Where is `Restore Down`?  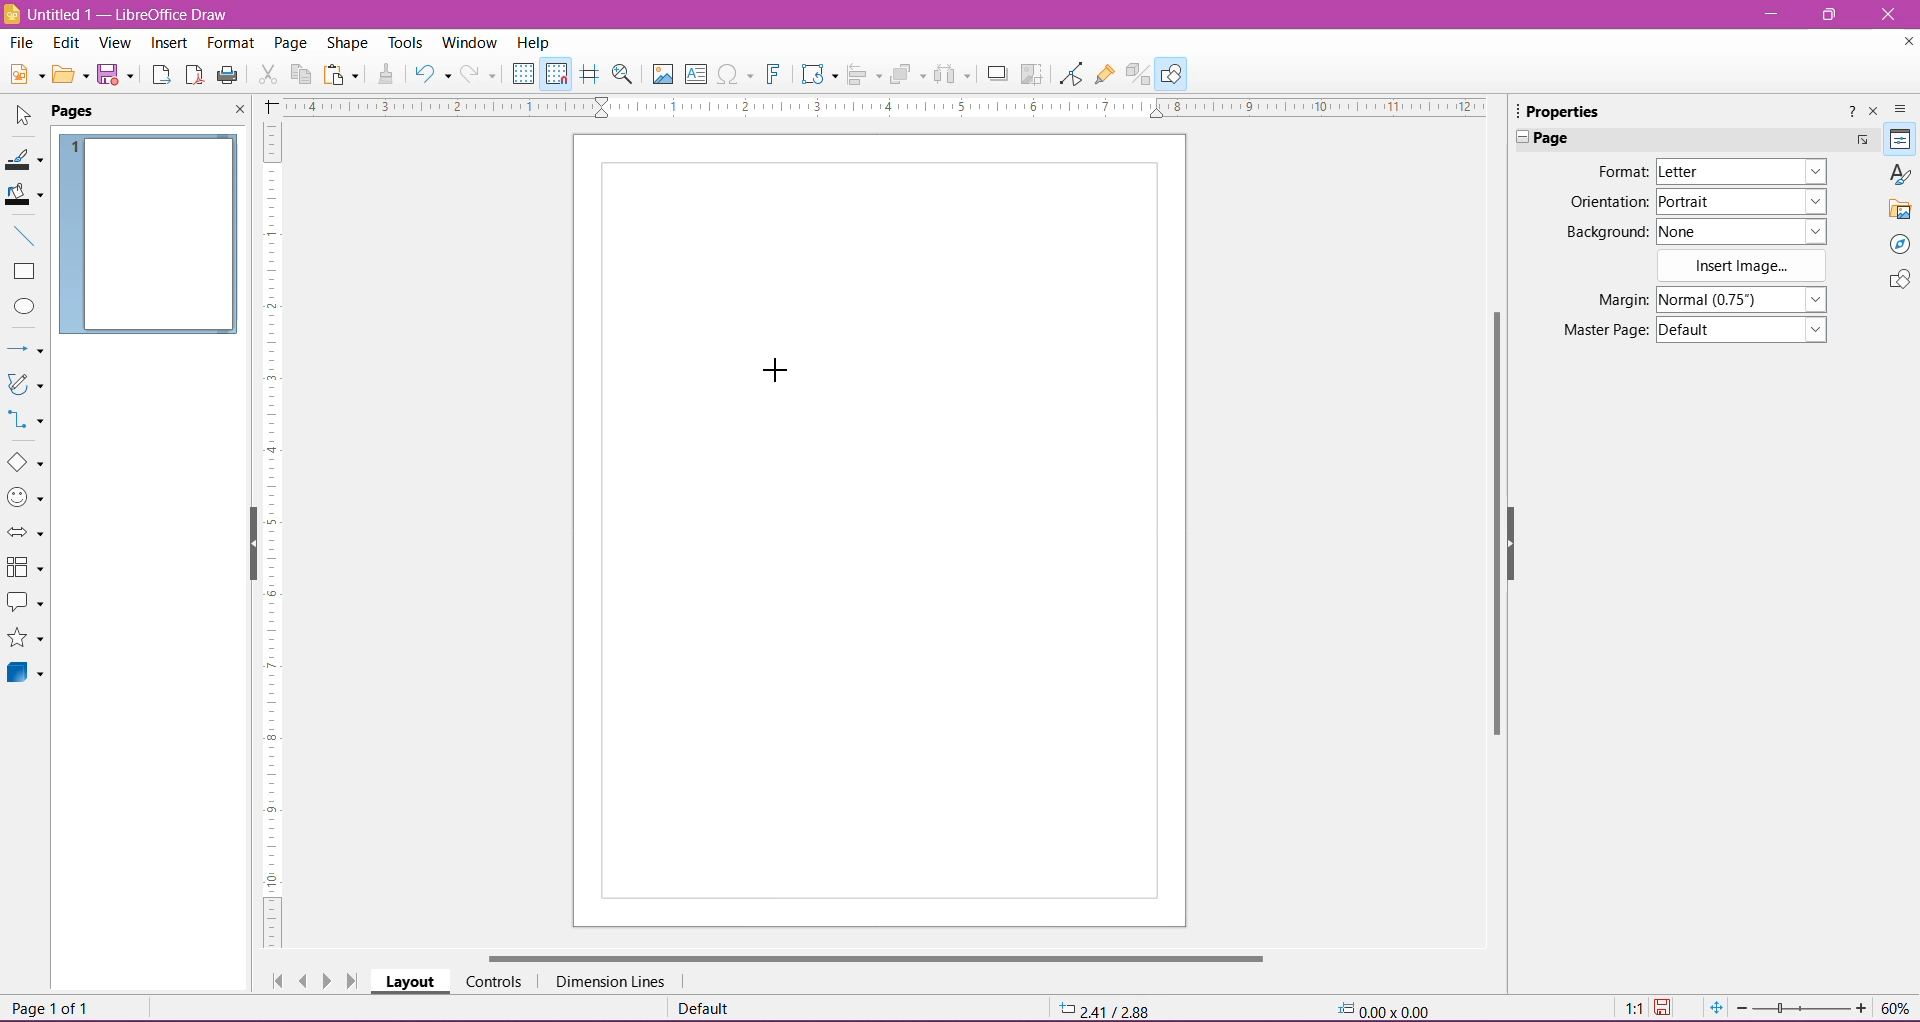 Restore Down is located at coordinates (1827, 14).